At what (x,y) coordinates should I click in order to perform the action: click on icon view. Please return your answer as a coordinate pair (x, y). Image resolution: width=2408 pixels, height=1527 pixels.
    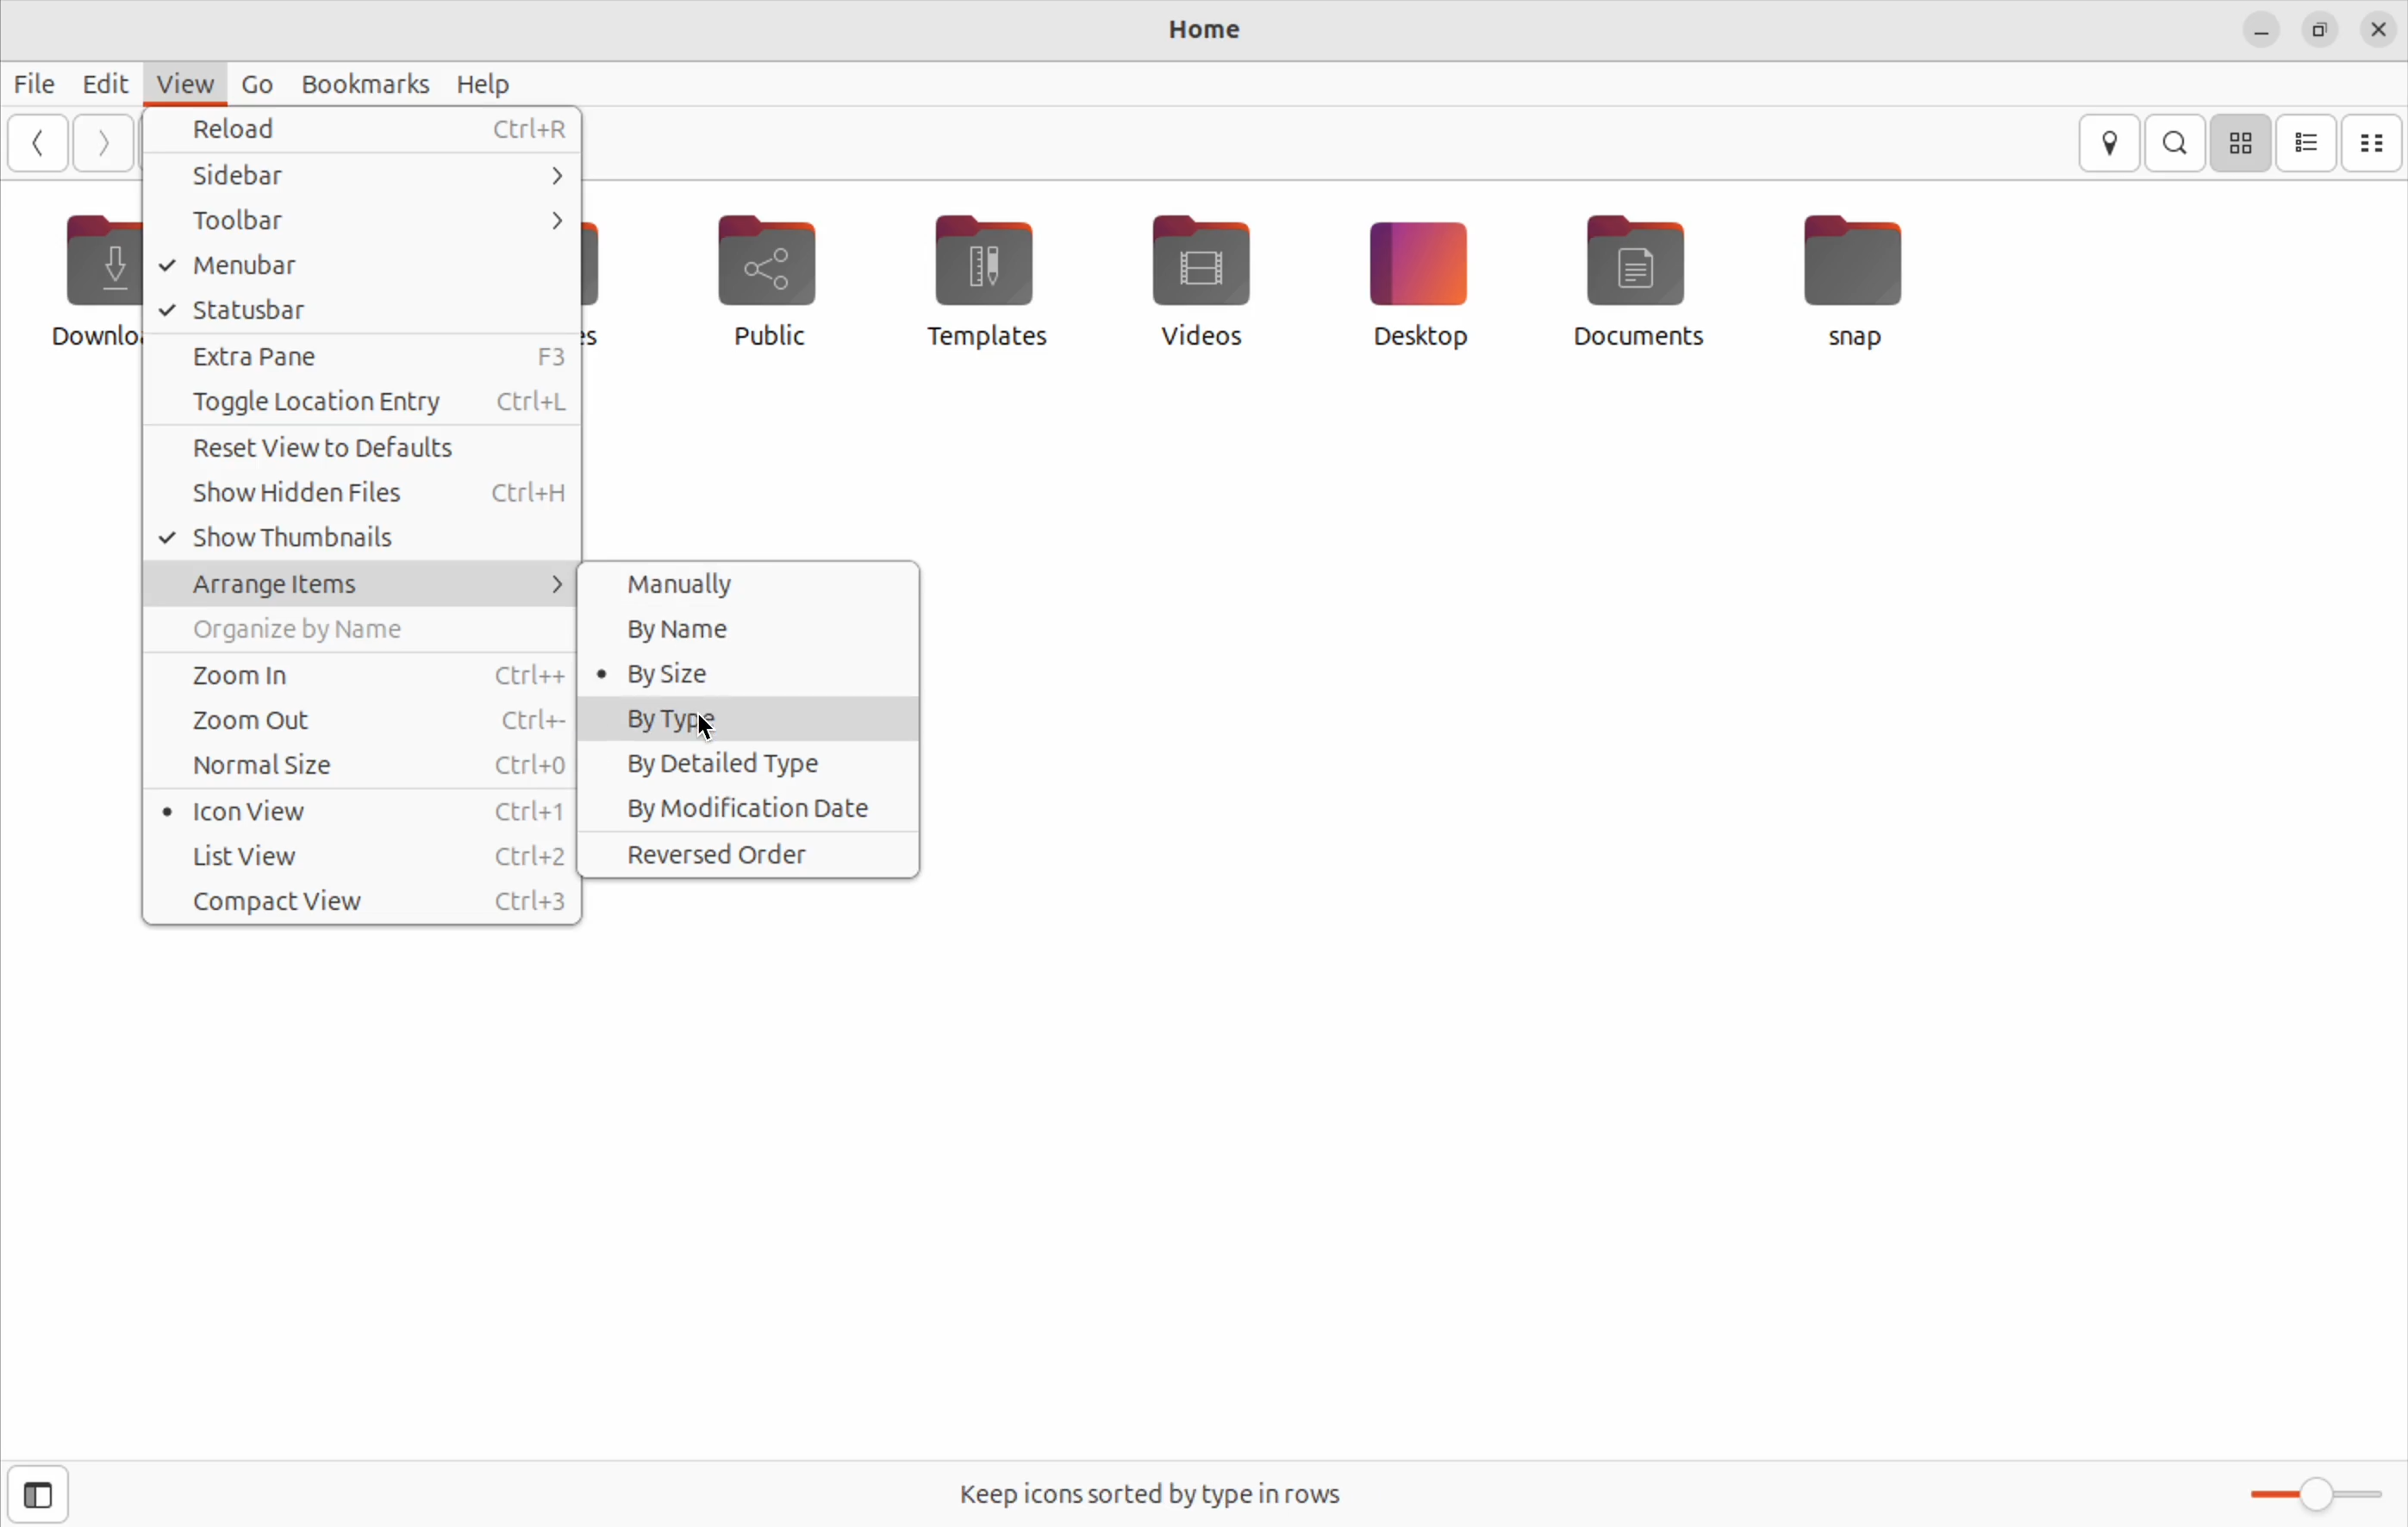
    Looking at the image, I should click on (363, 810).